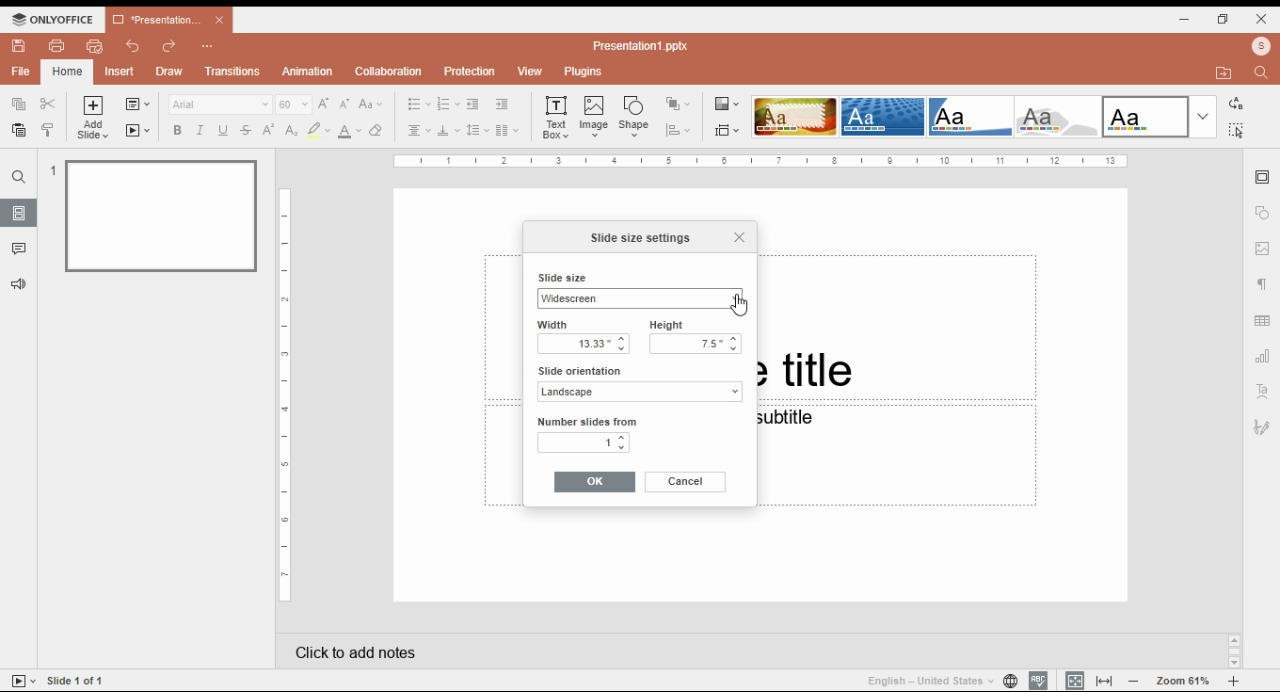  Describe the element at coordinates (727, 104) in the screenshot. I see `change color theme` at that location.